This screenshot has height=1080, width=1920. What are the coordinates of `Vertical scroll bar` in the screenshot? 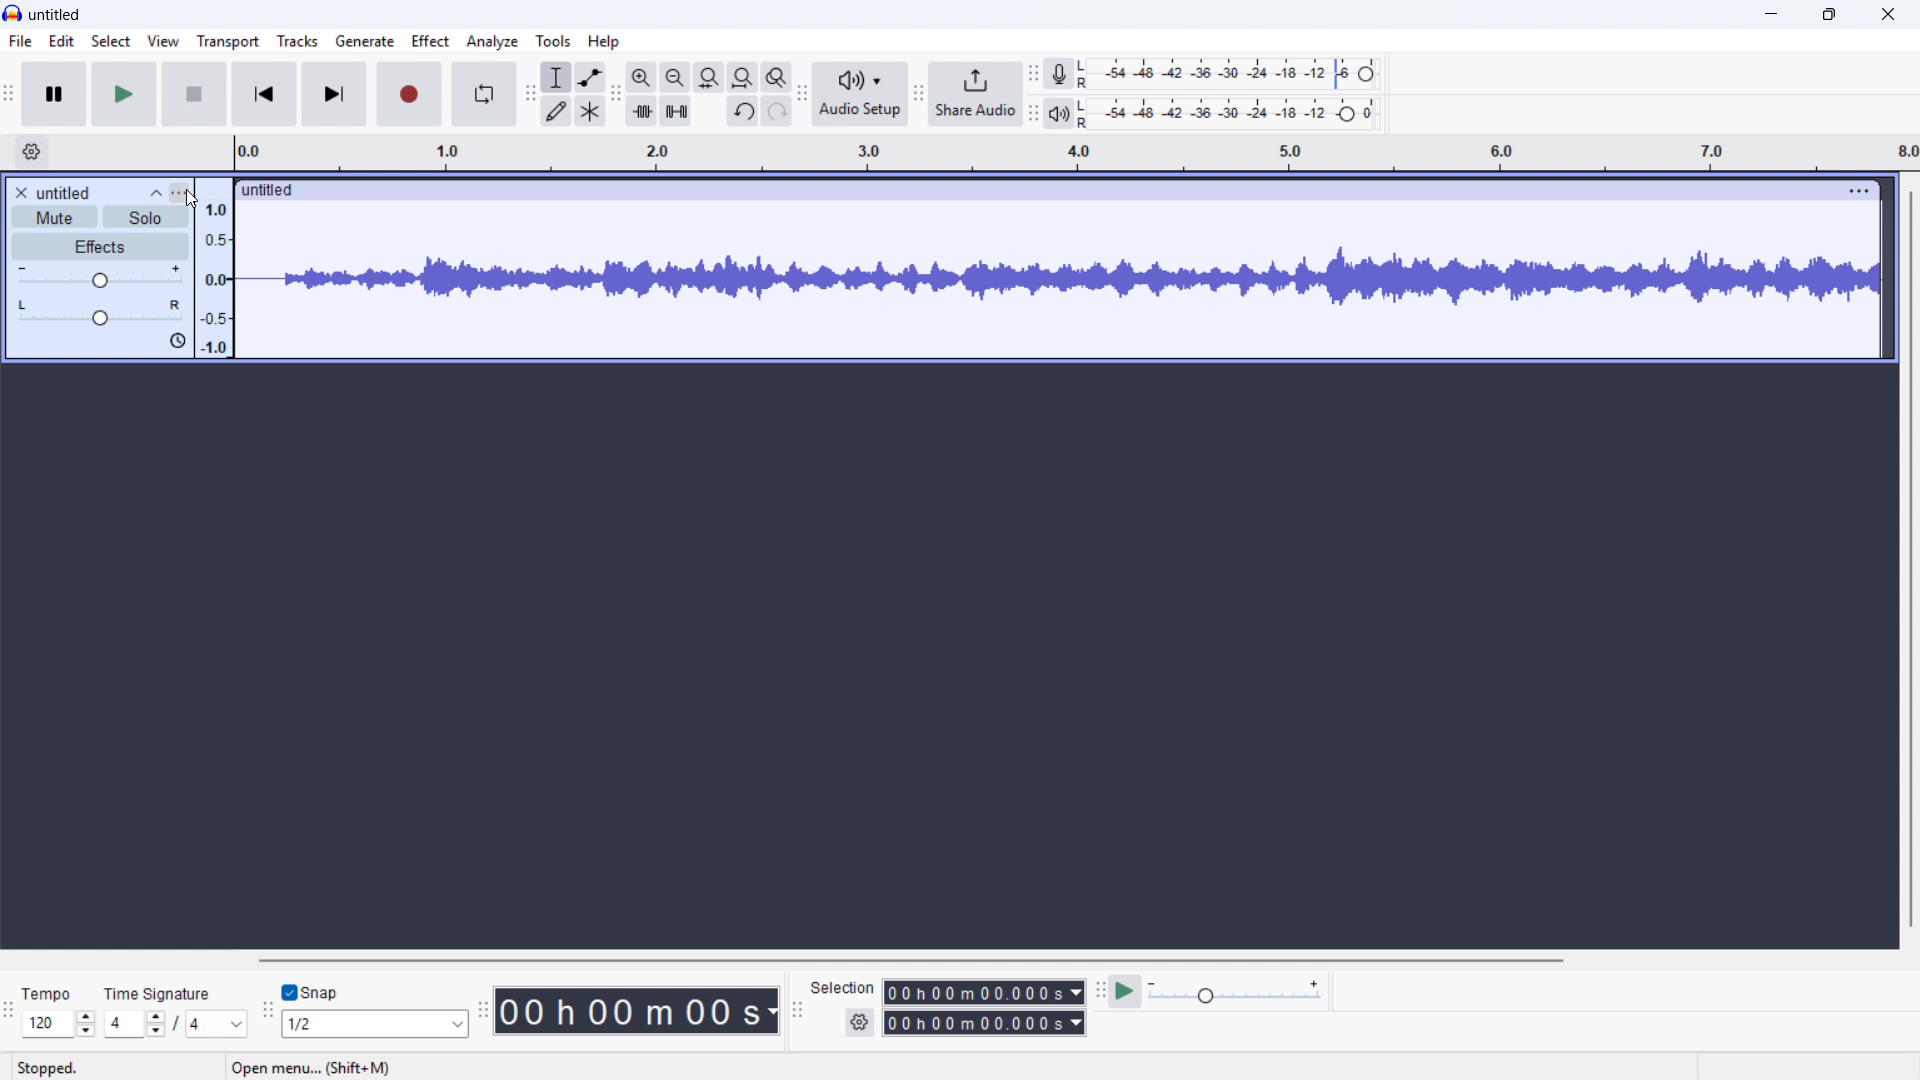 It's located at (1910, 557).